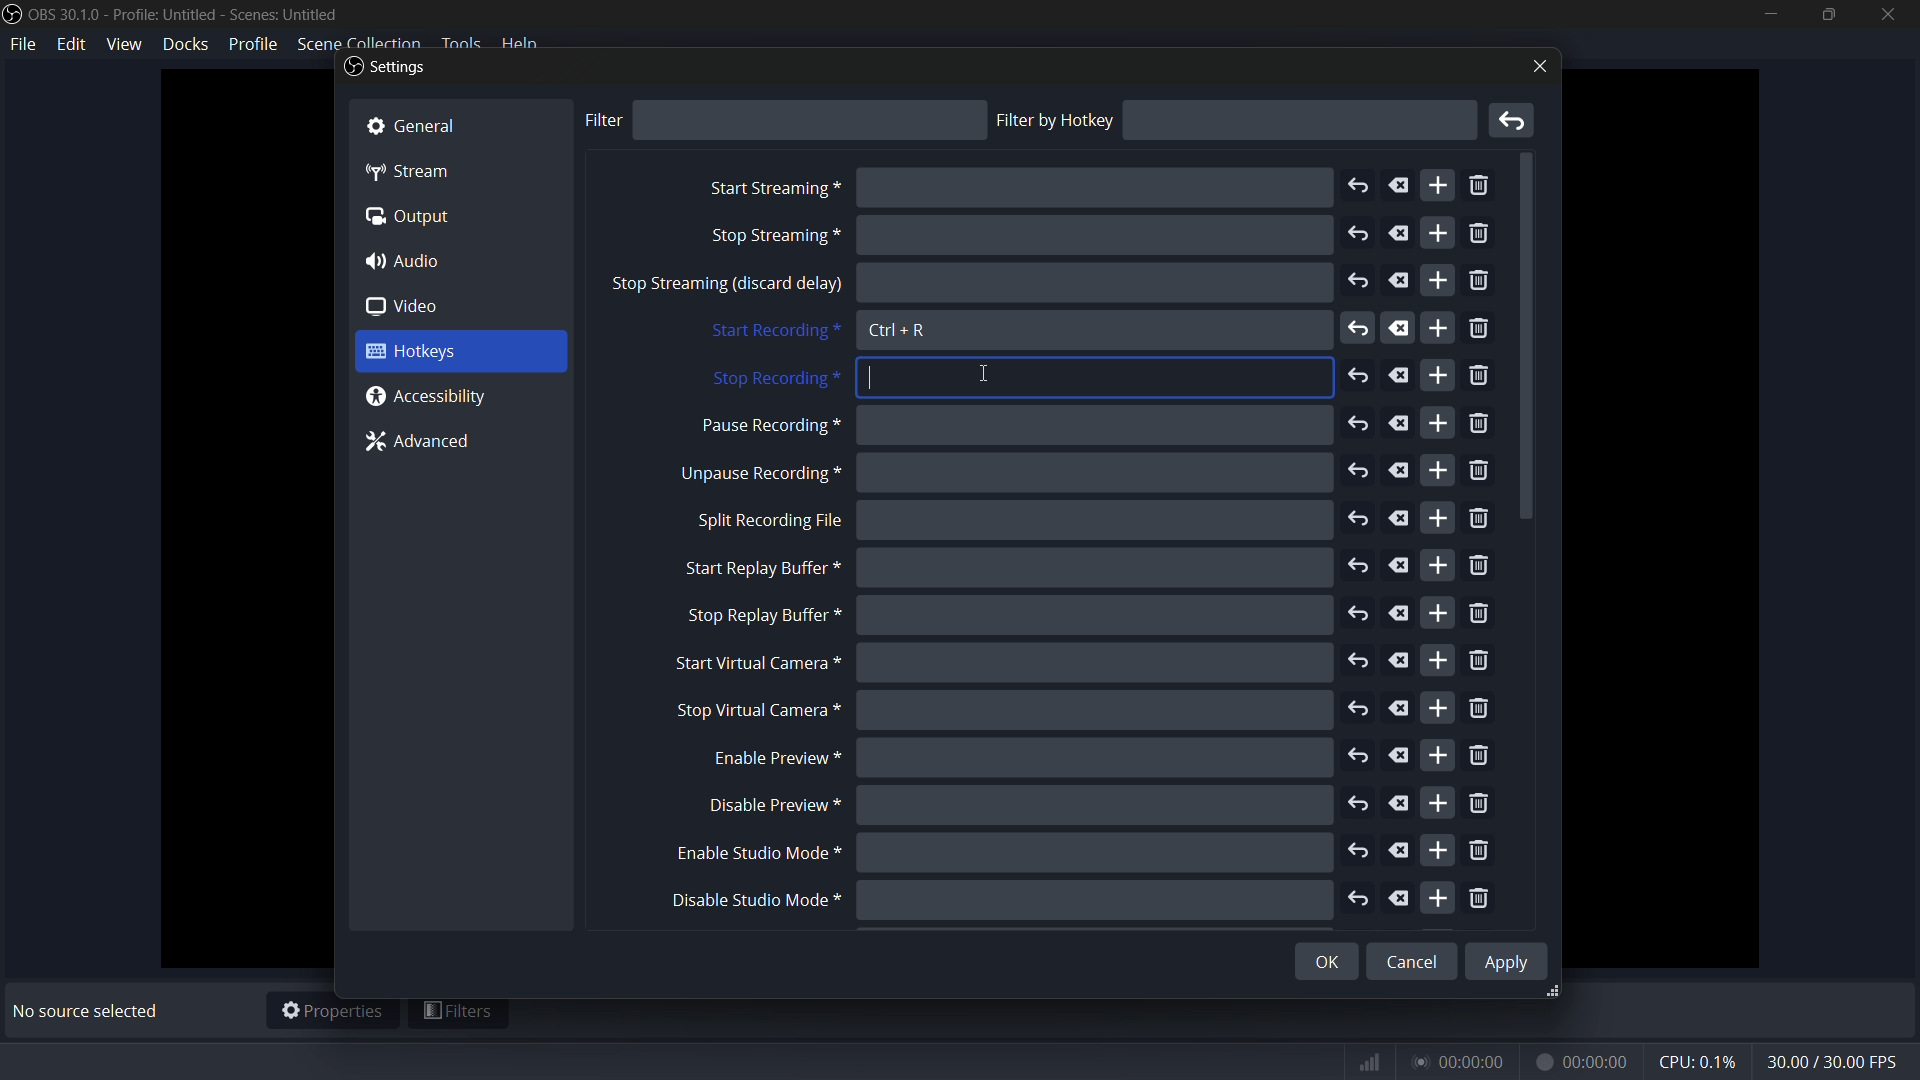  I want to click on add more, so click(1437, 234).